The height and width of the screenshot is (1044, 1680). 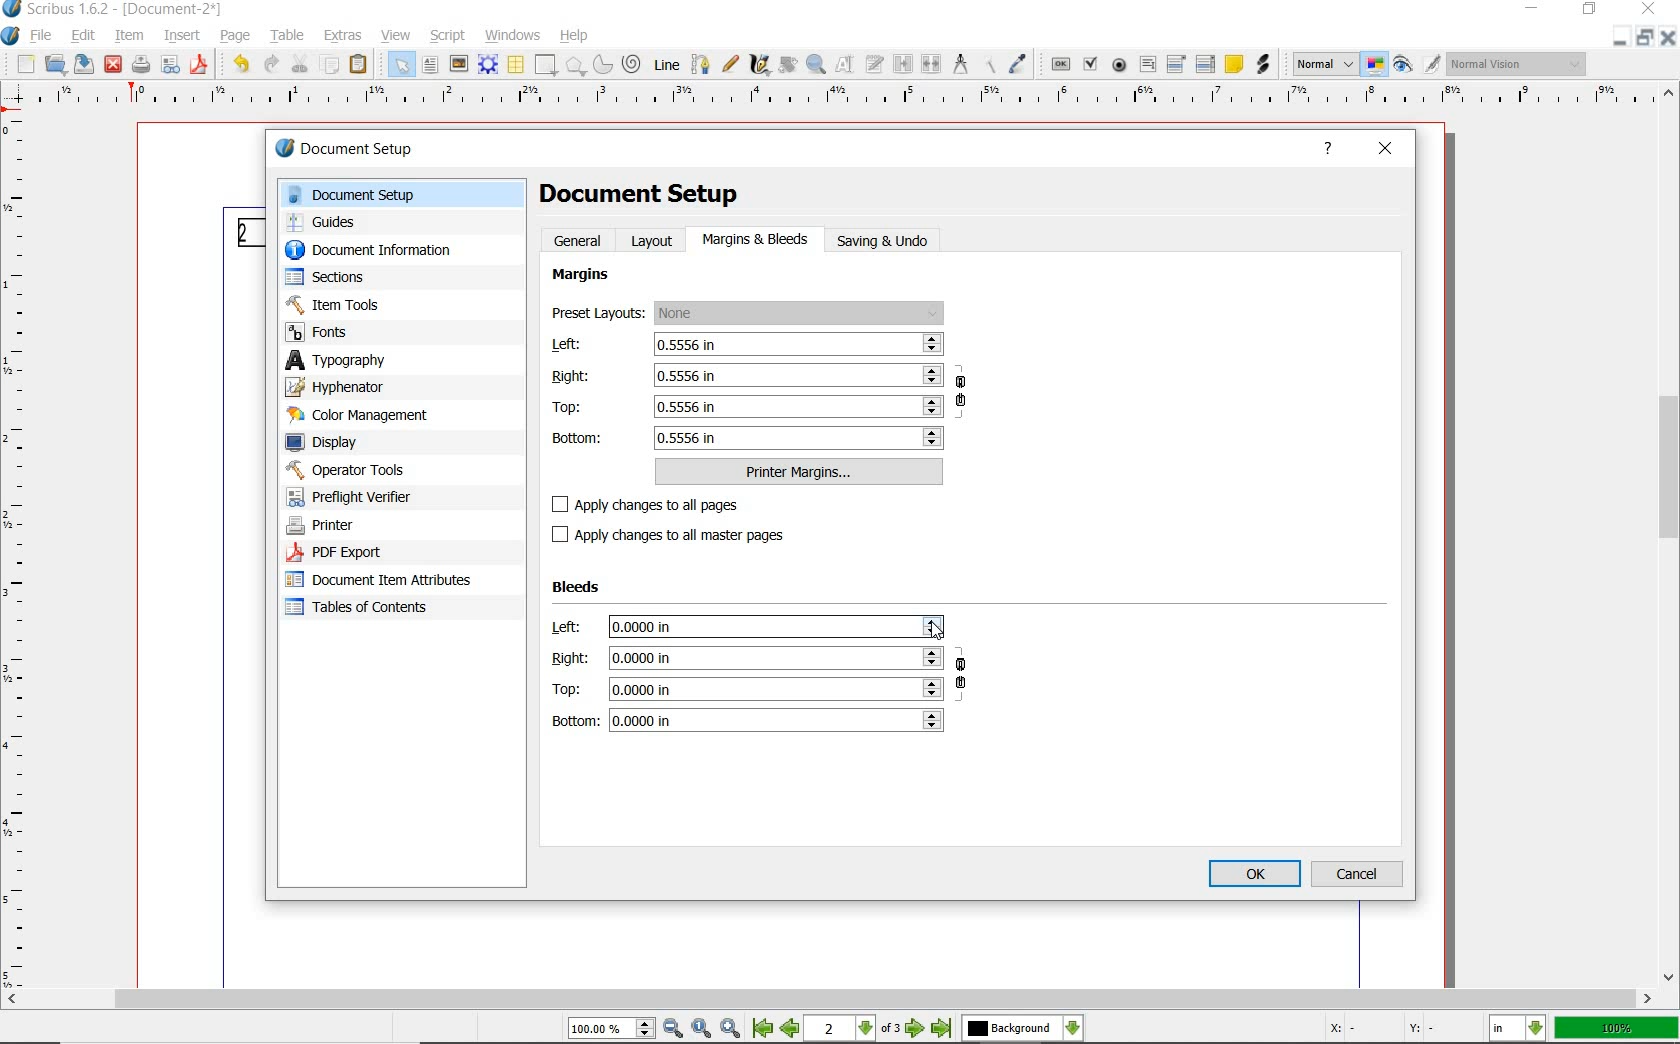 I want to click on fonts, so click(x=329, y=333).